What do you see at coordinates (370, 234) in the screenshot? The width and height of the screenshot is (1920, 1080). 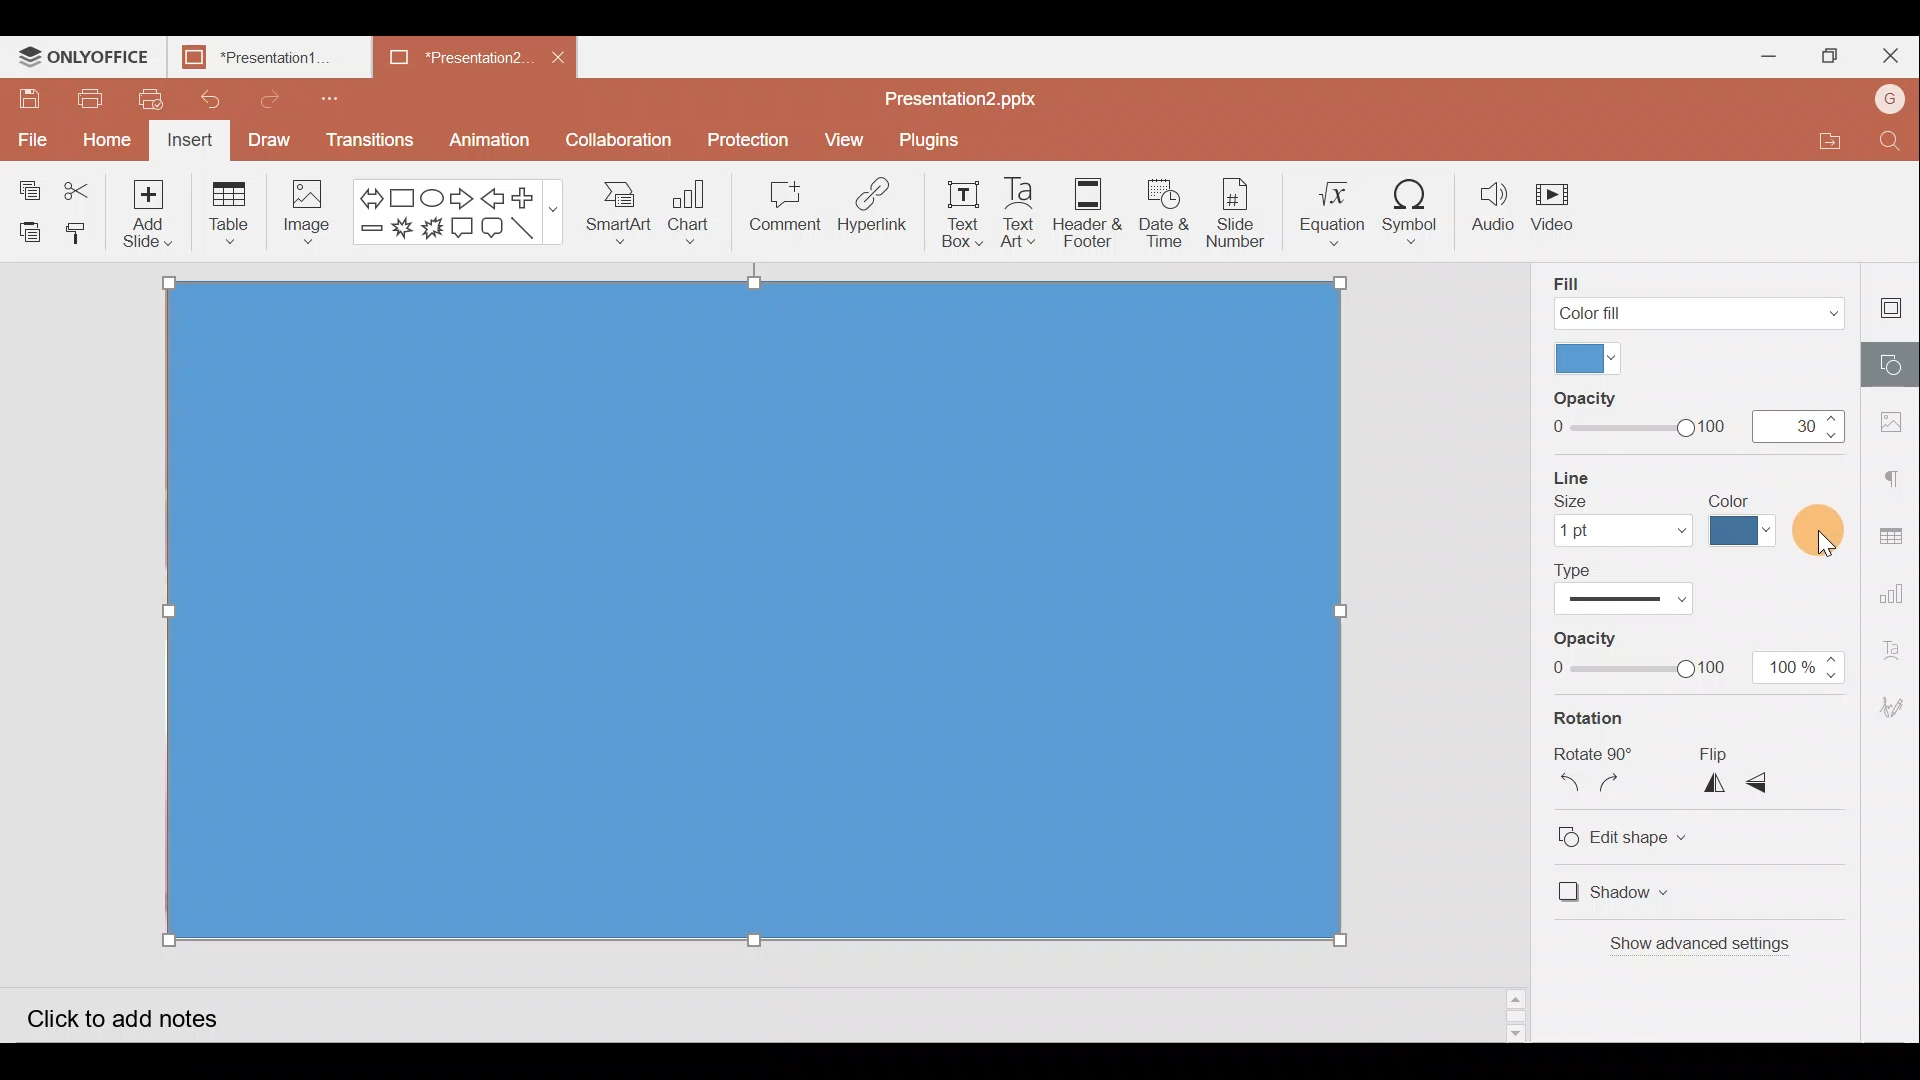 I see `Minus` at bounding box center [370, 234].